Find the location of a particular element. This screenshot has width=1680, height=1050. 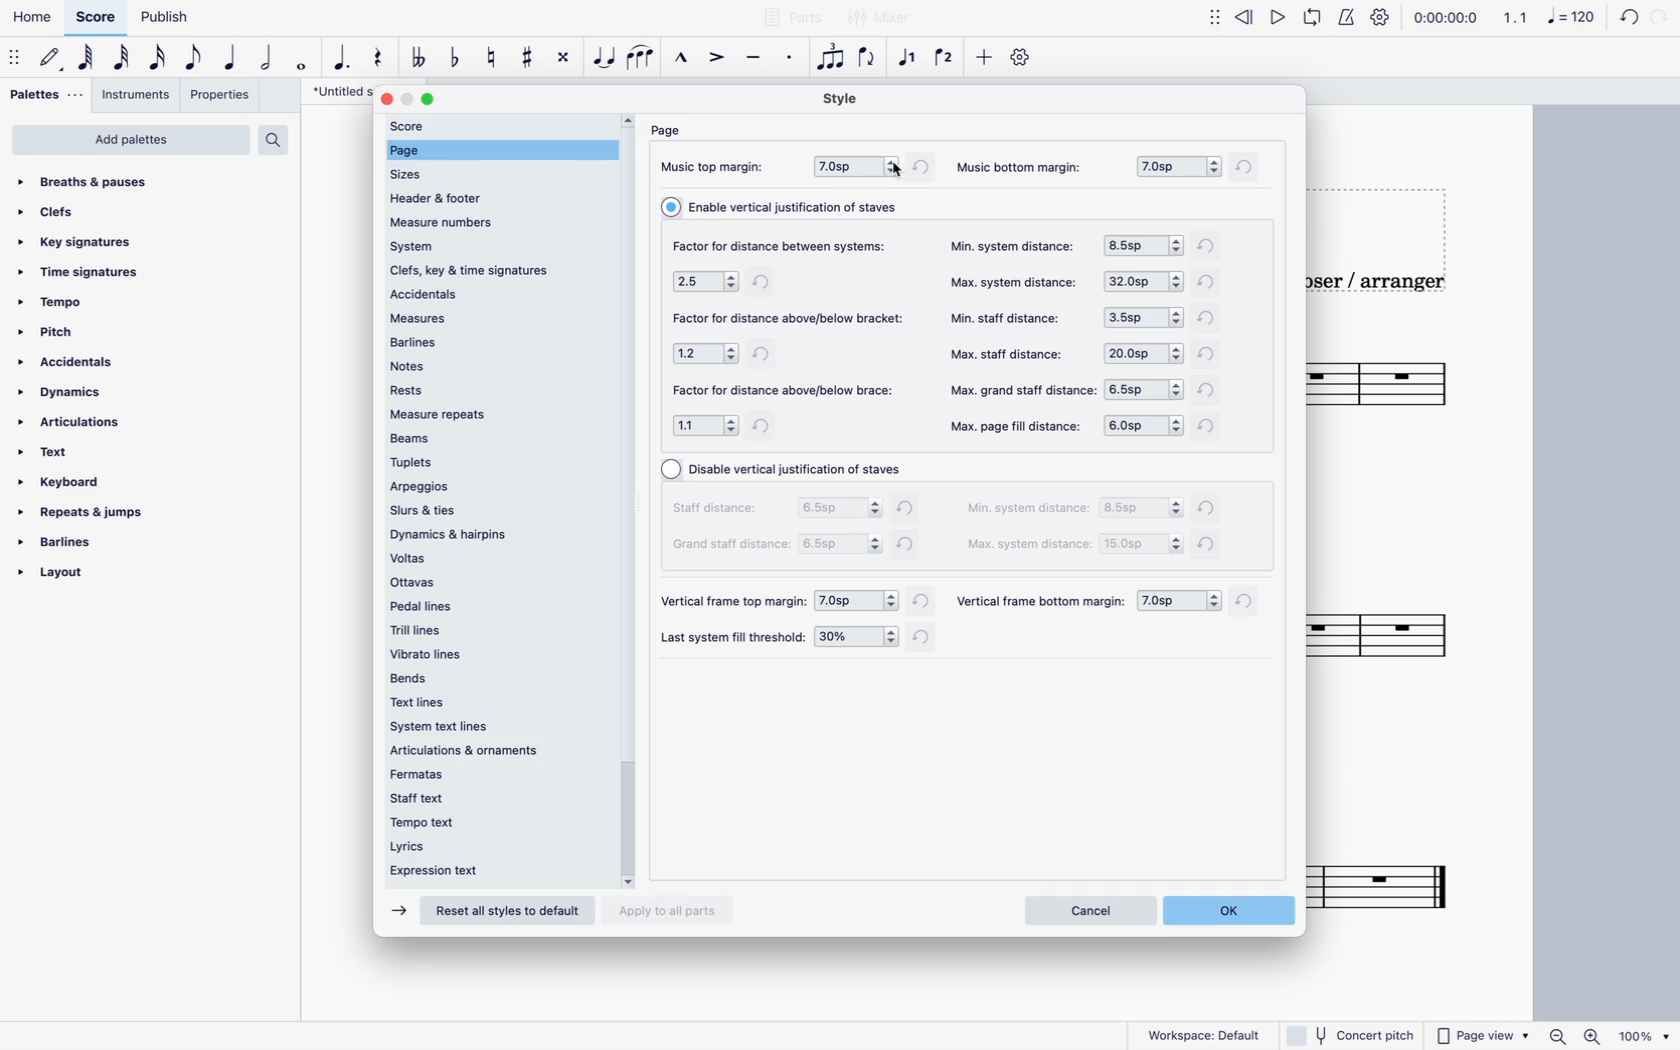

score is located at coordinates (497, 126).